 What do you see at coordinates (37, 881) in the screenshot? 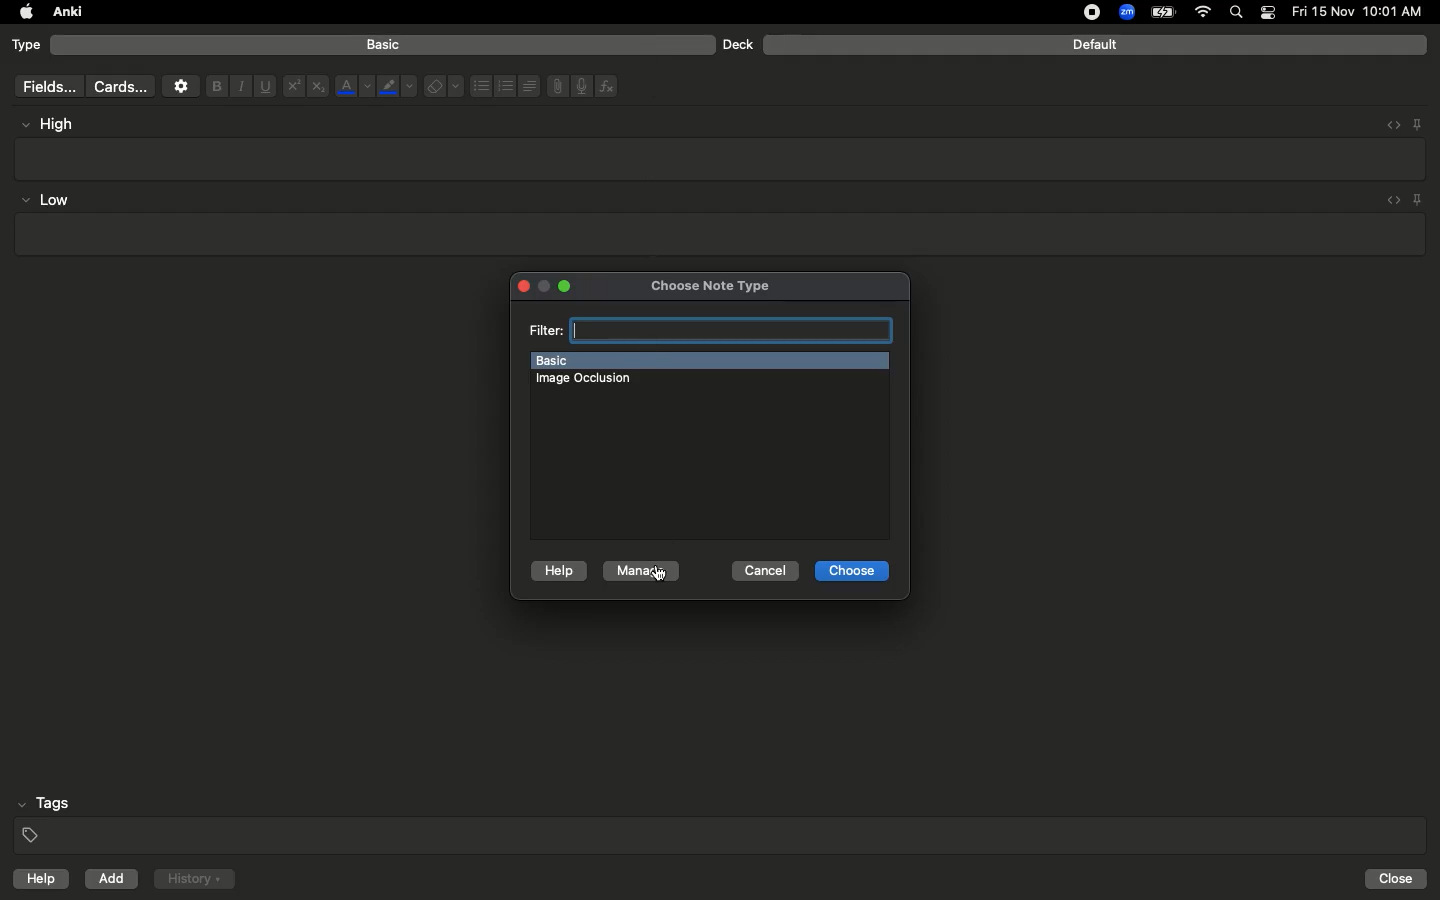
I see `help` at bounding box center [37, 881].